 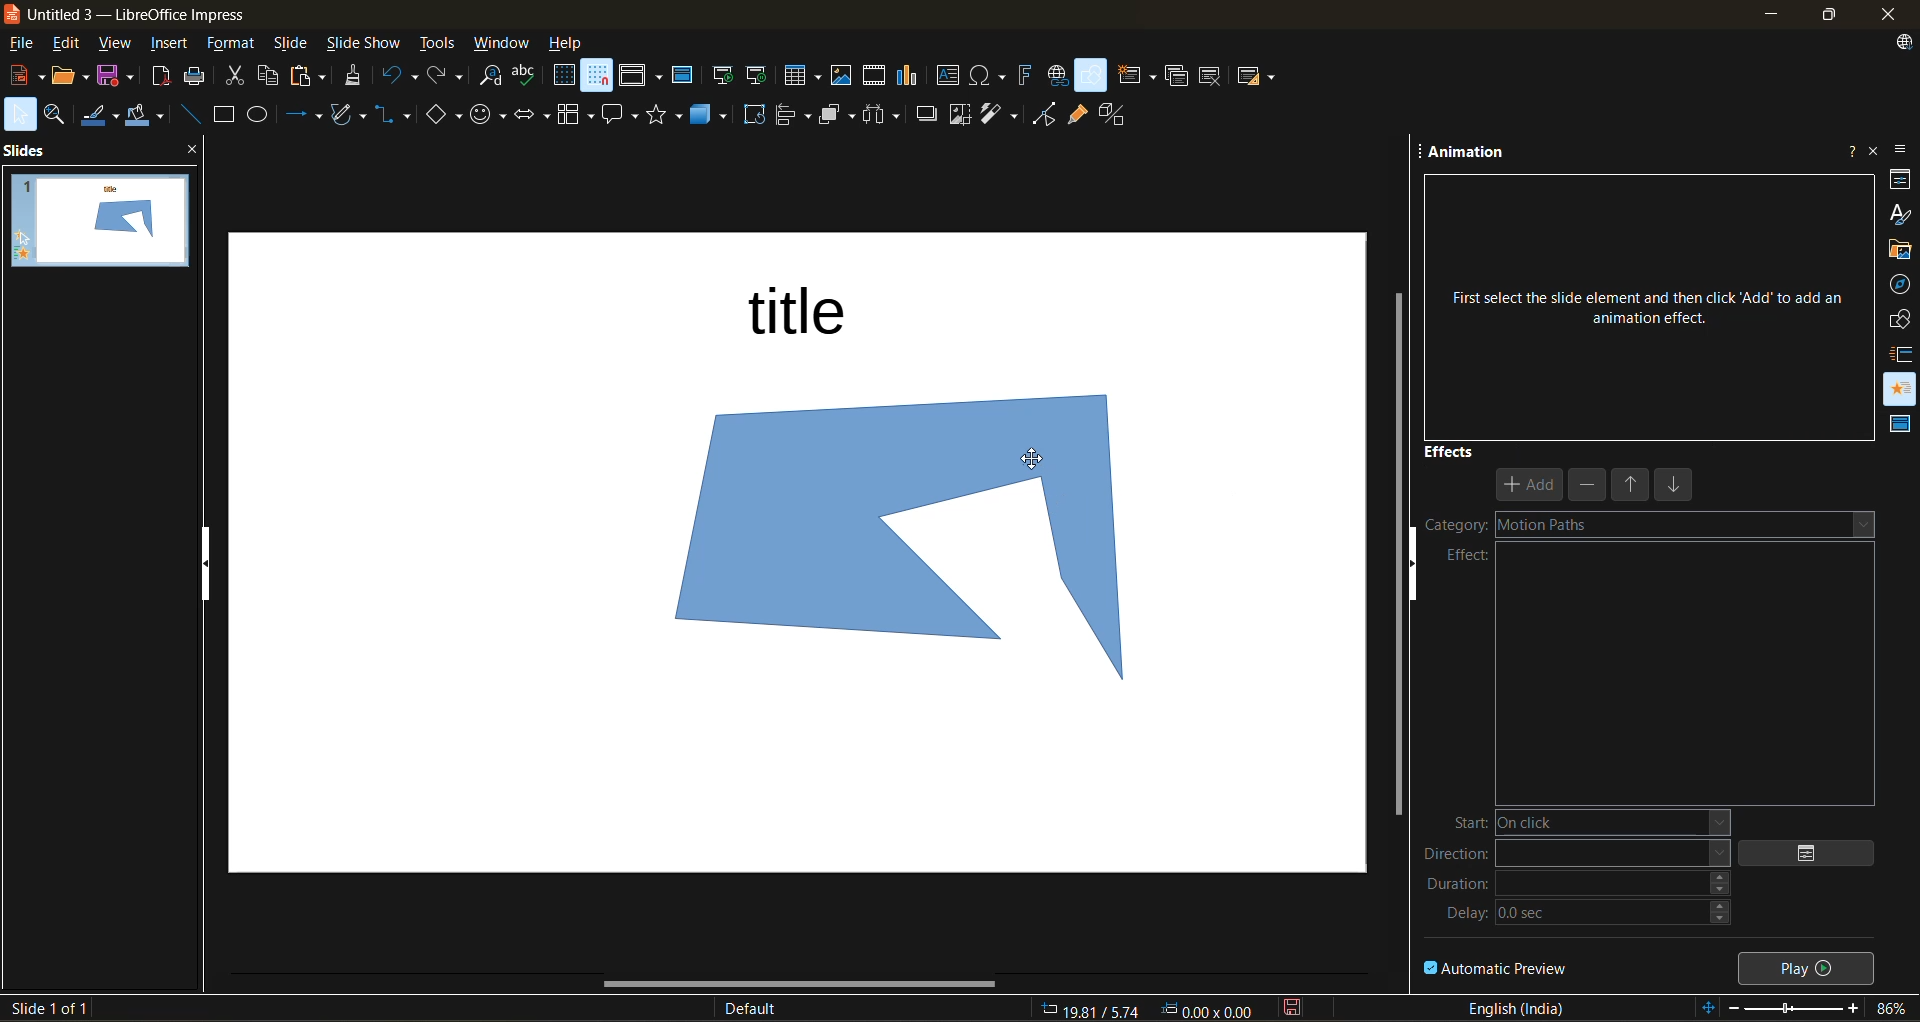 What do you see at coordinates (1892, 16) in the screenshot?
I see `close` at bounding box center [1892, 16].